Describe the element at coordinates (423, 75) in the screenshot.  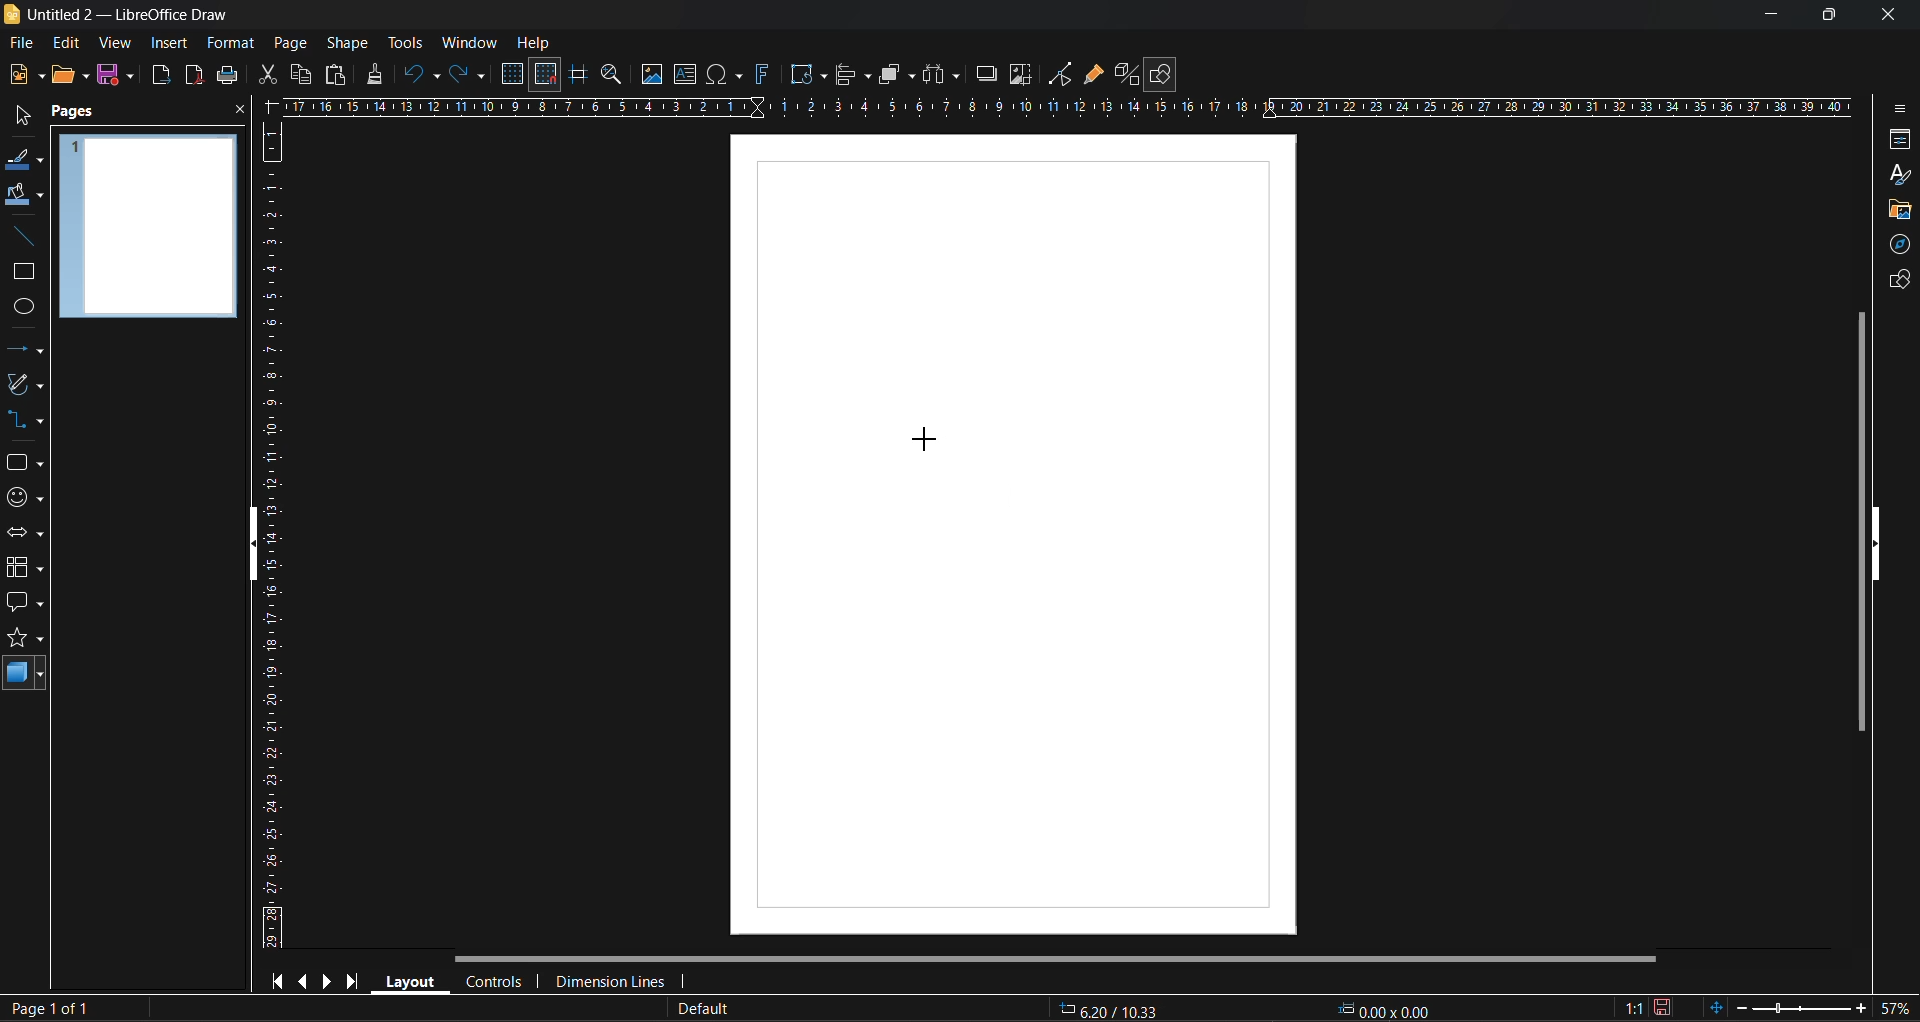
I see `undo` at that location.